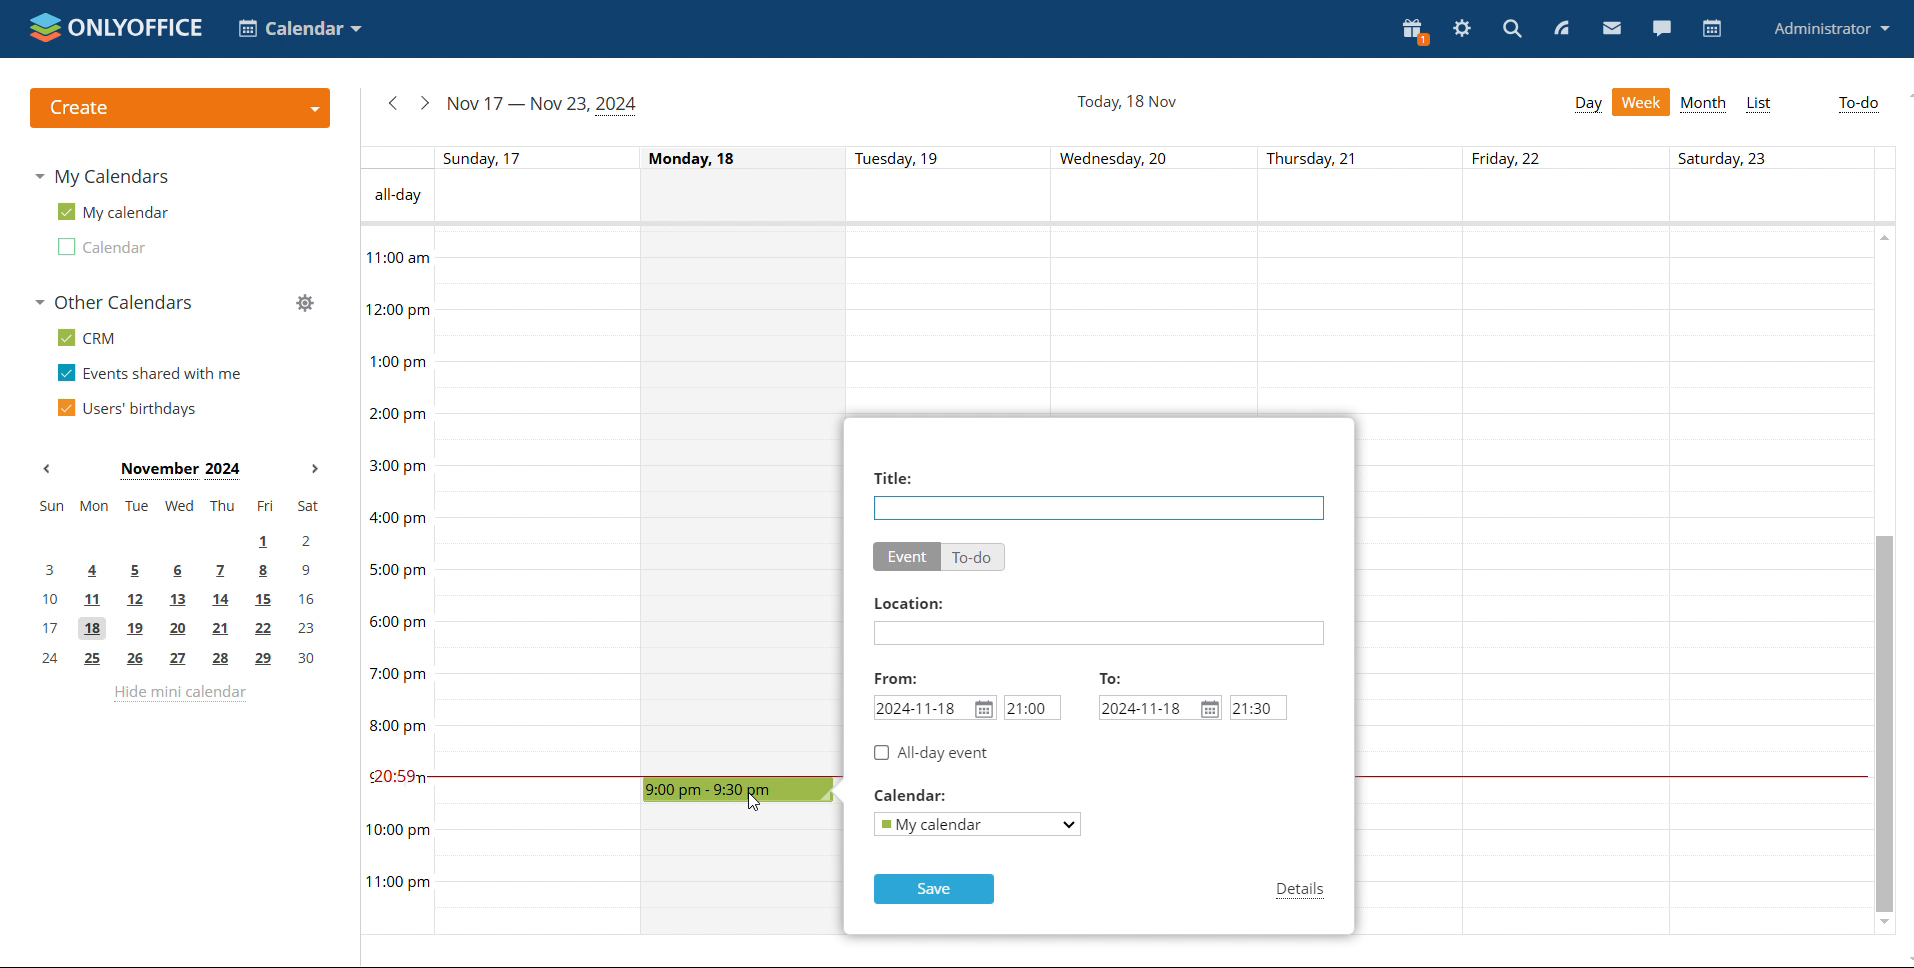 This screenshot has width=1914, height=968. Describe the element at coordinates (1833, 29) in the screenshot. I see `profile` at that location.